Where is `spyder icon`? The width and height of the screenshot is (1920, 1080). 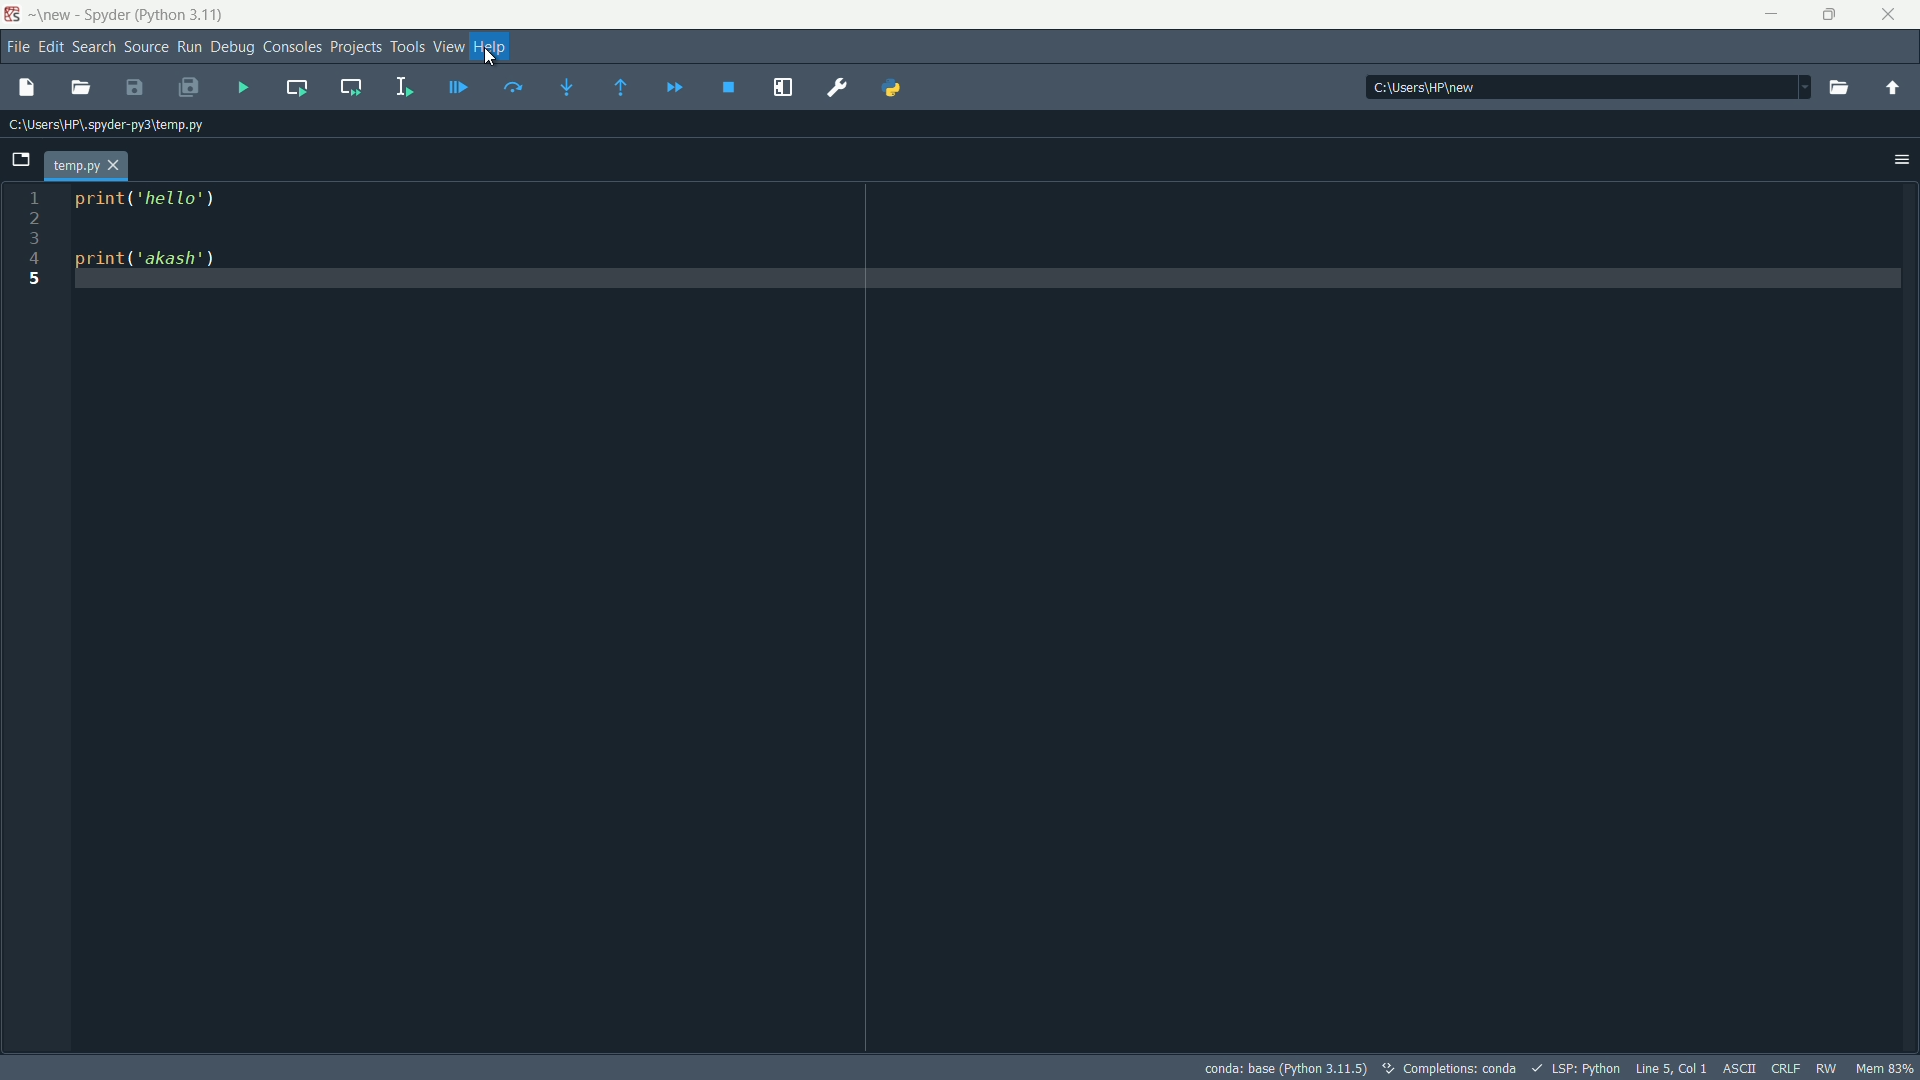 spyder icon is located at coordinates (15, 15).